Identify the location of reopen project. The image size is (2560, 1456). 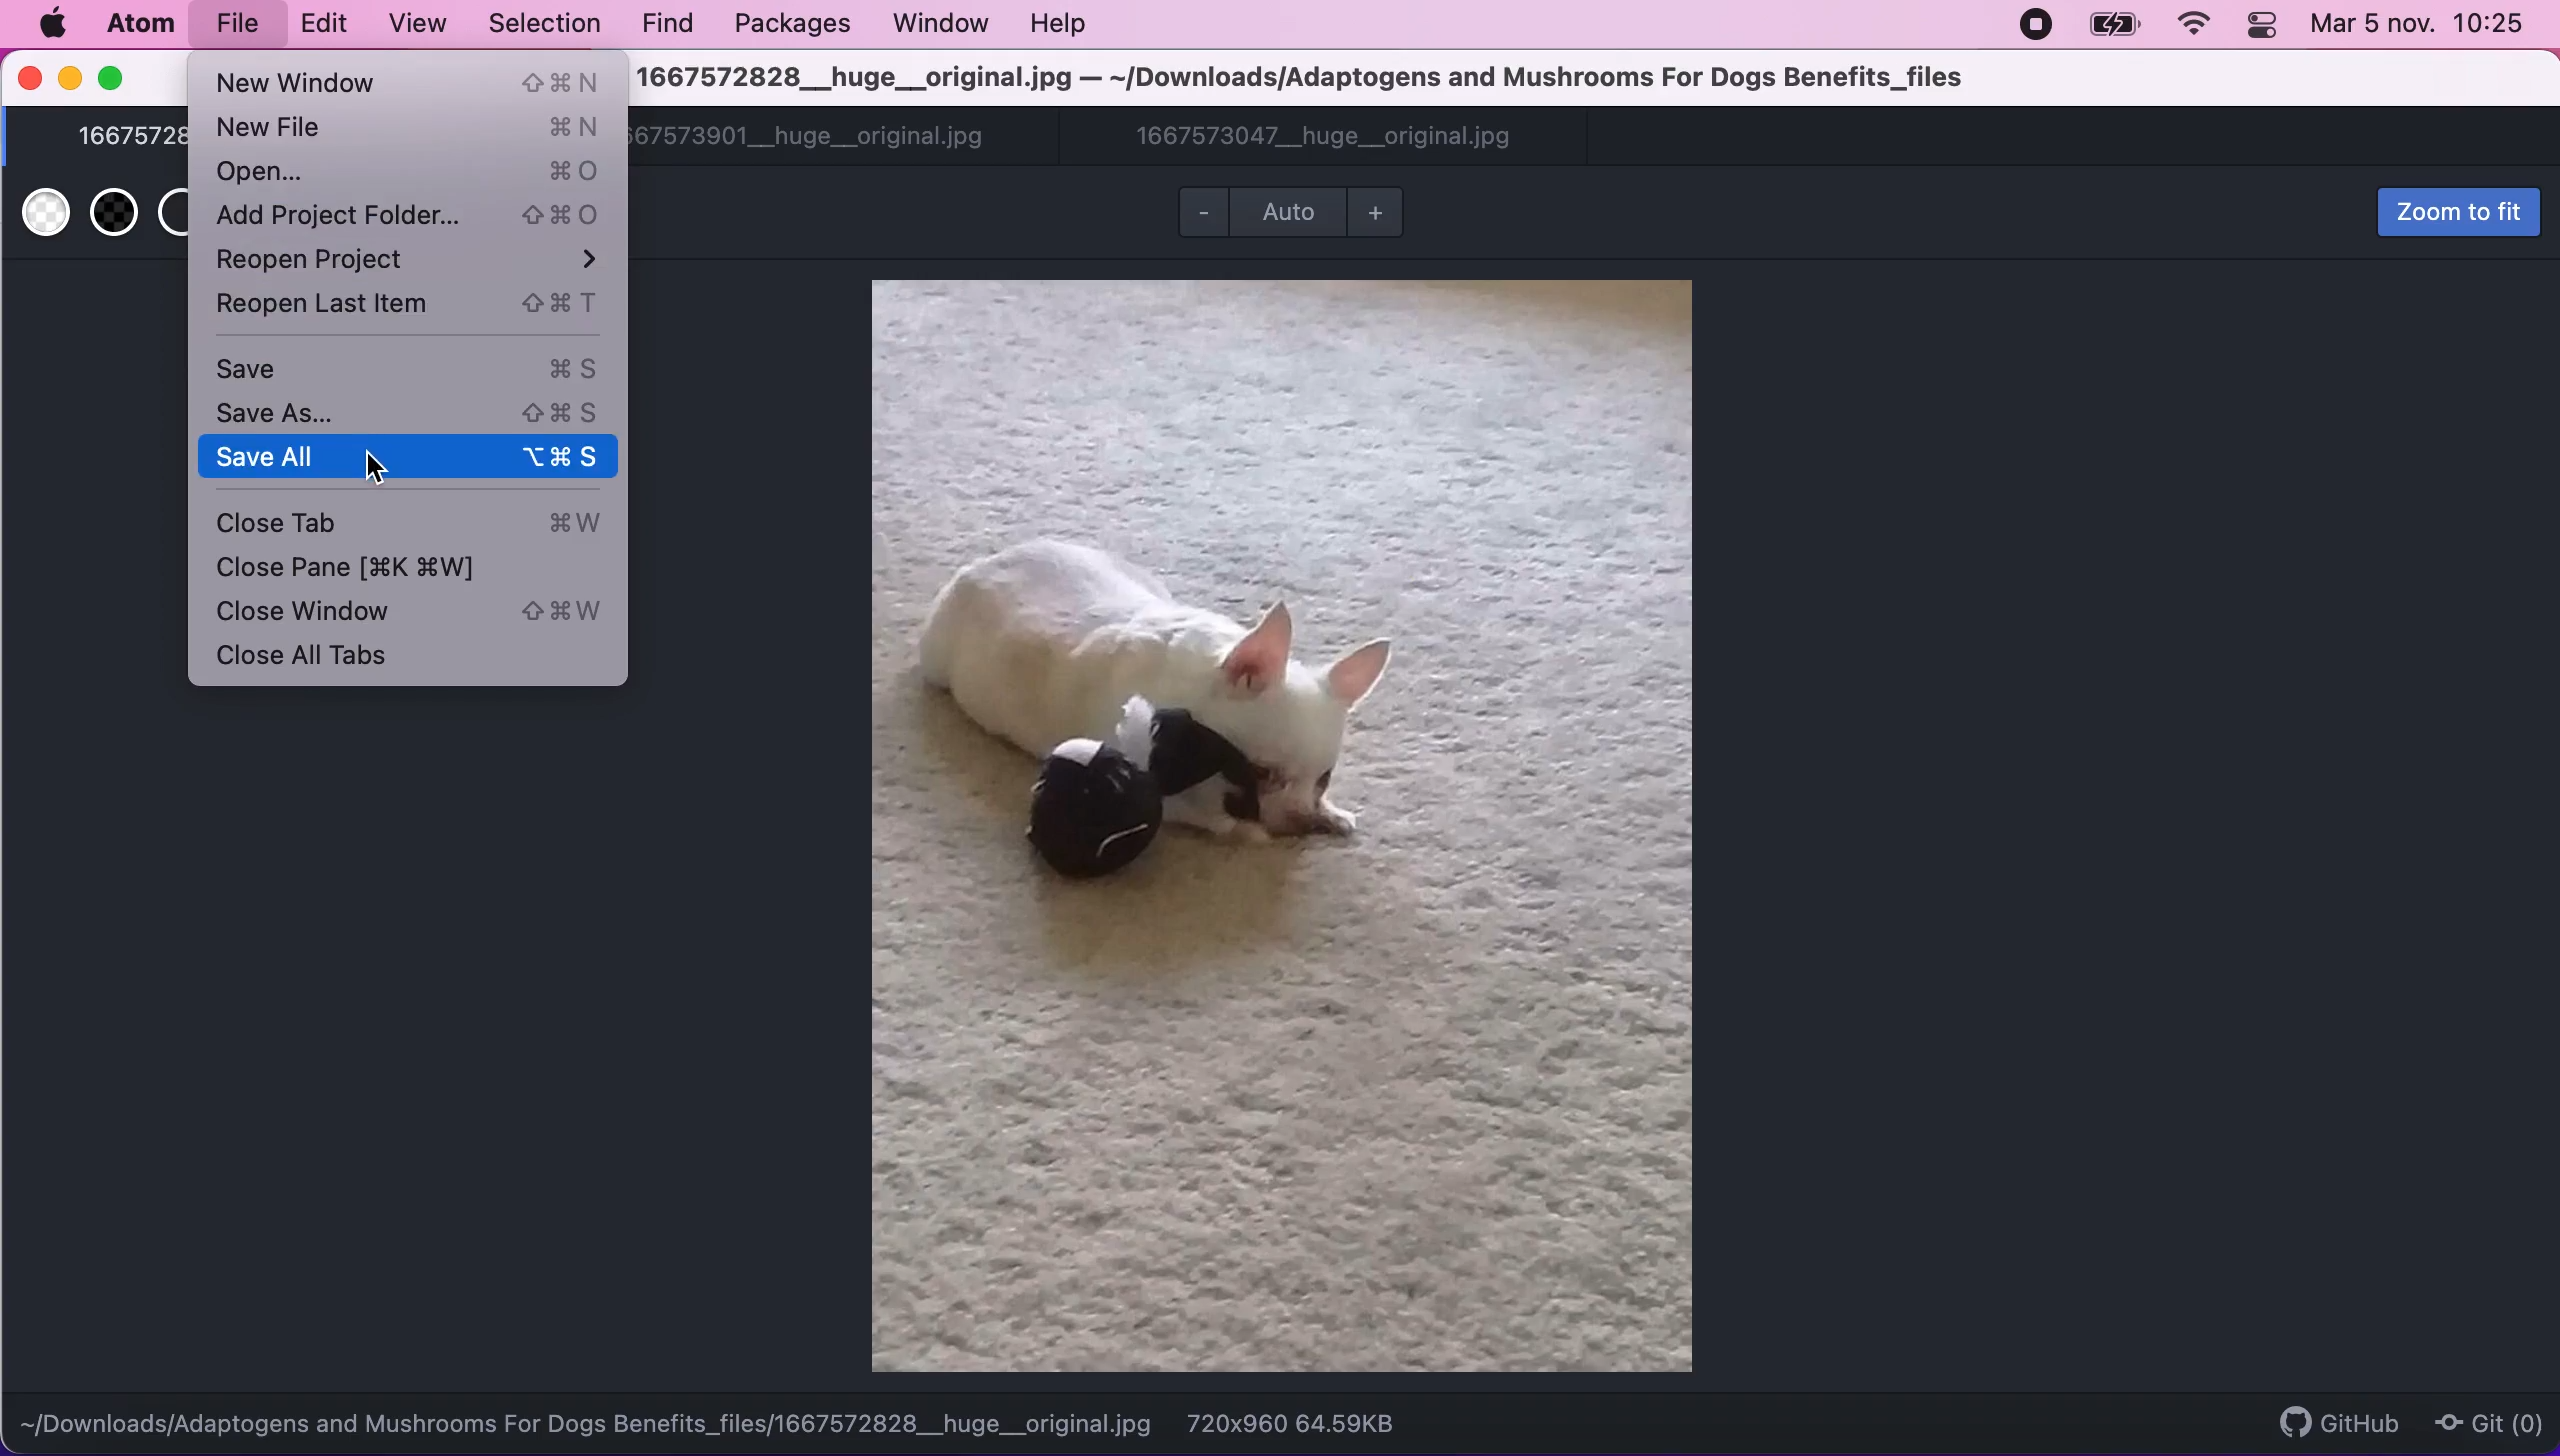
(408, 264).